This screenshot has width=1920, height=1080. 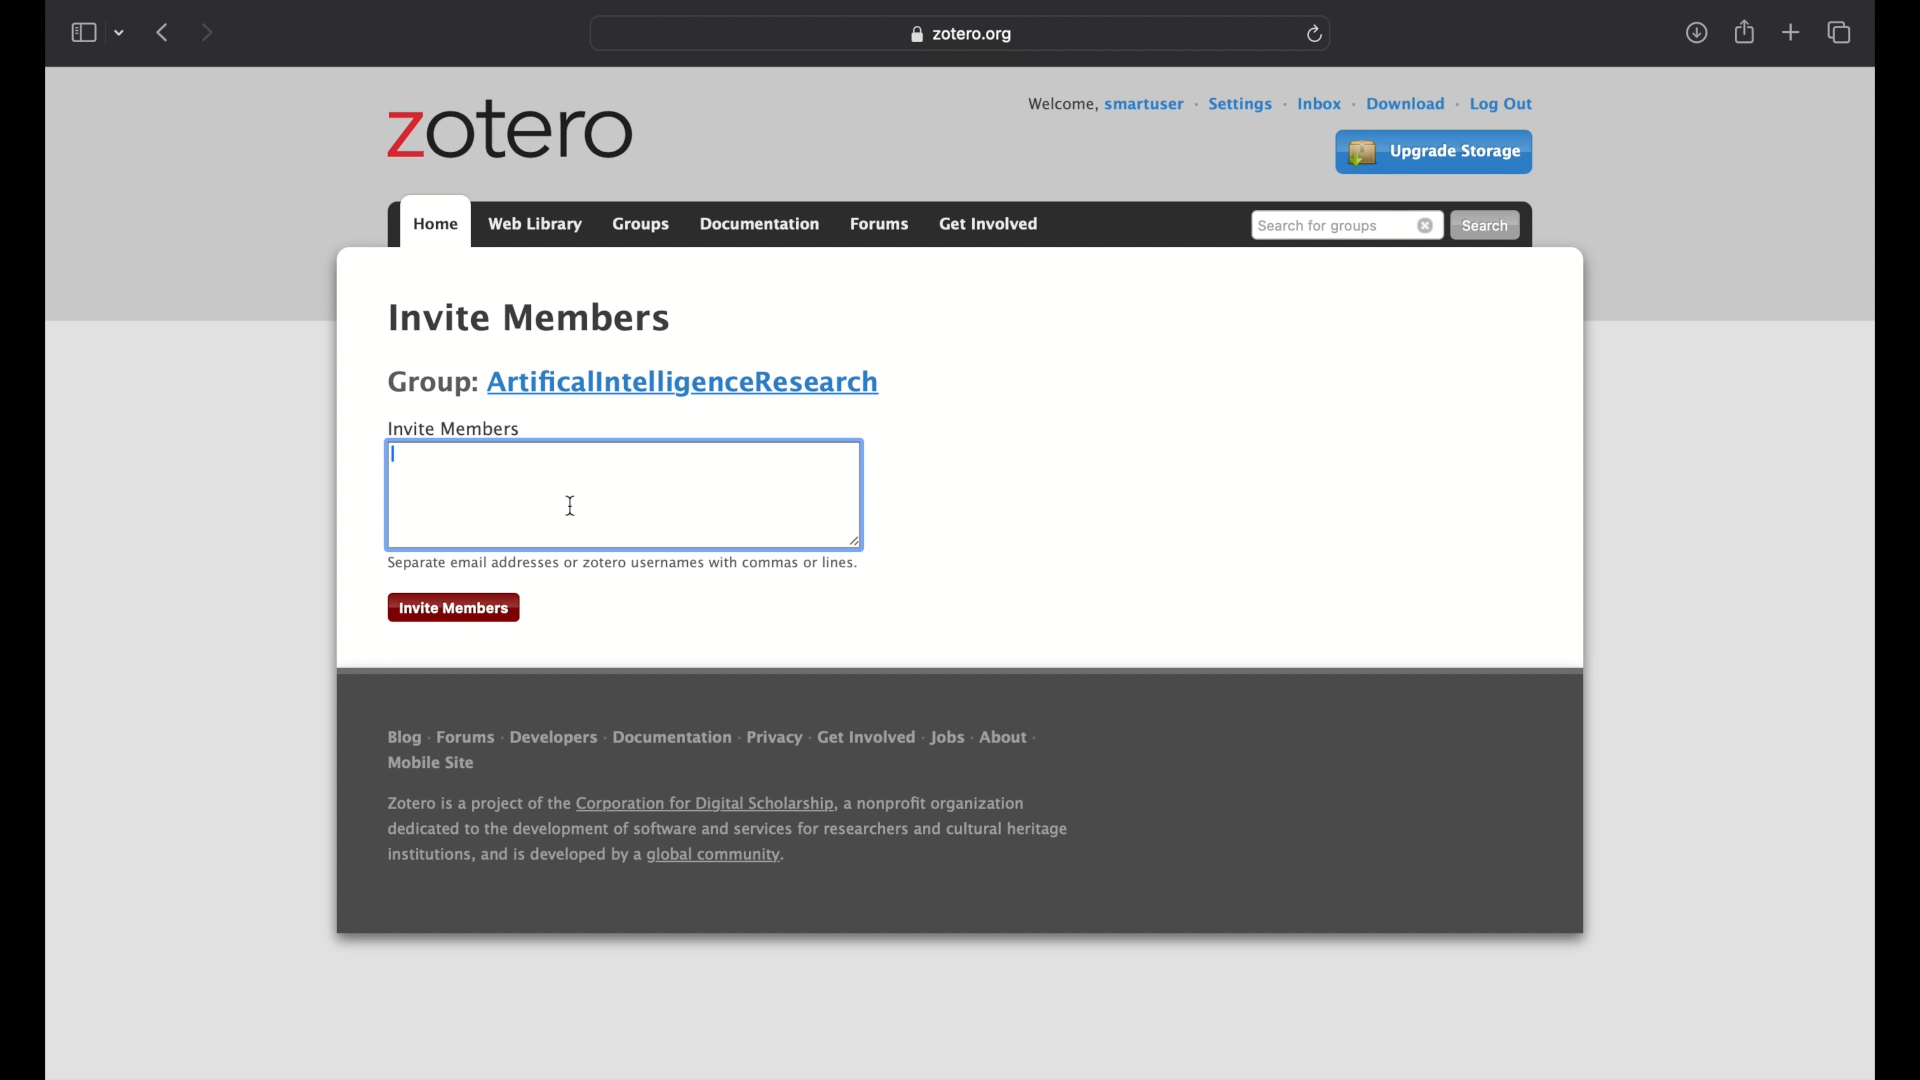 I want to click on text cursor, so click(x=397, y=455).